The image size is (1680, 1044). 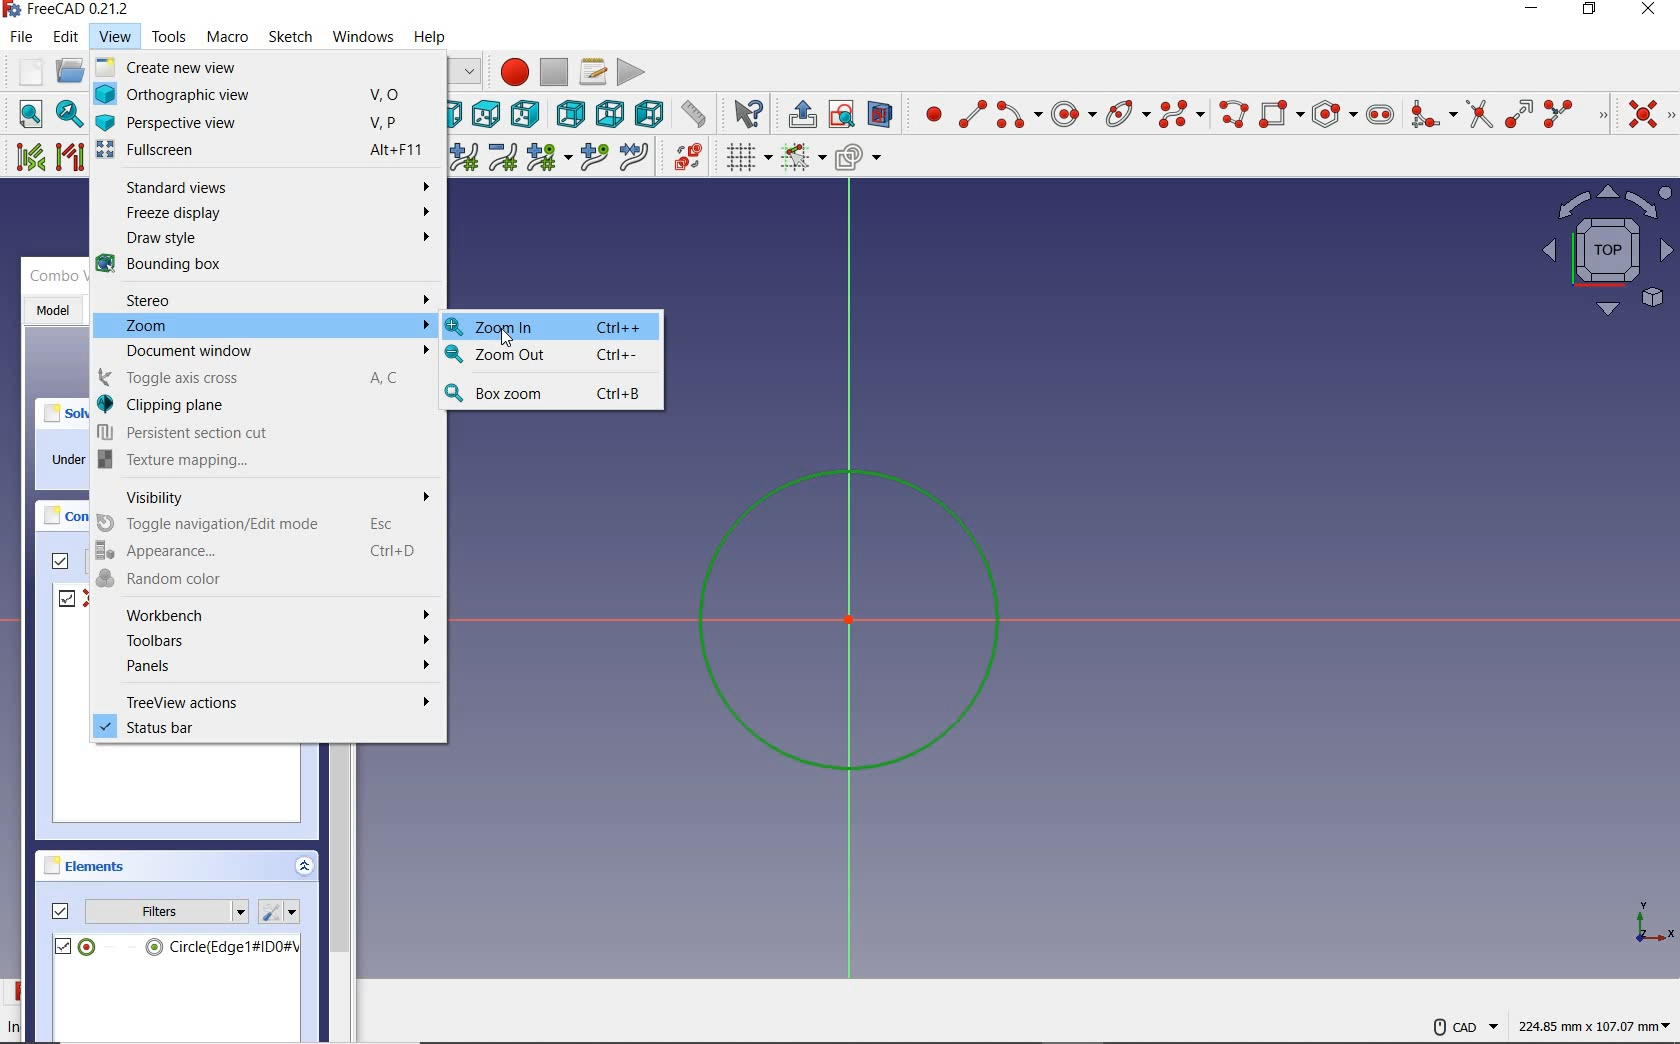 I want to click on , so click(x=802, y=155).